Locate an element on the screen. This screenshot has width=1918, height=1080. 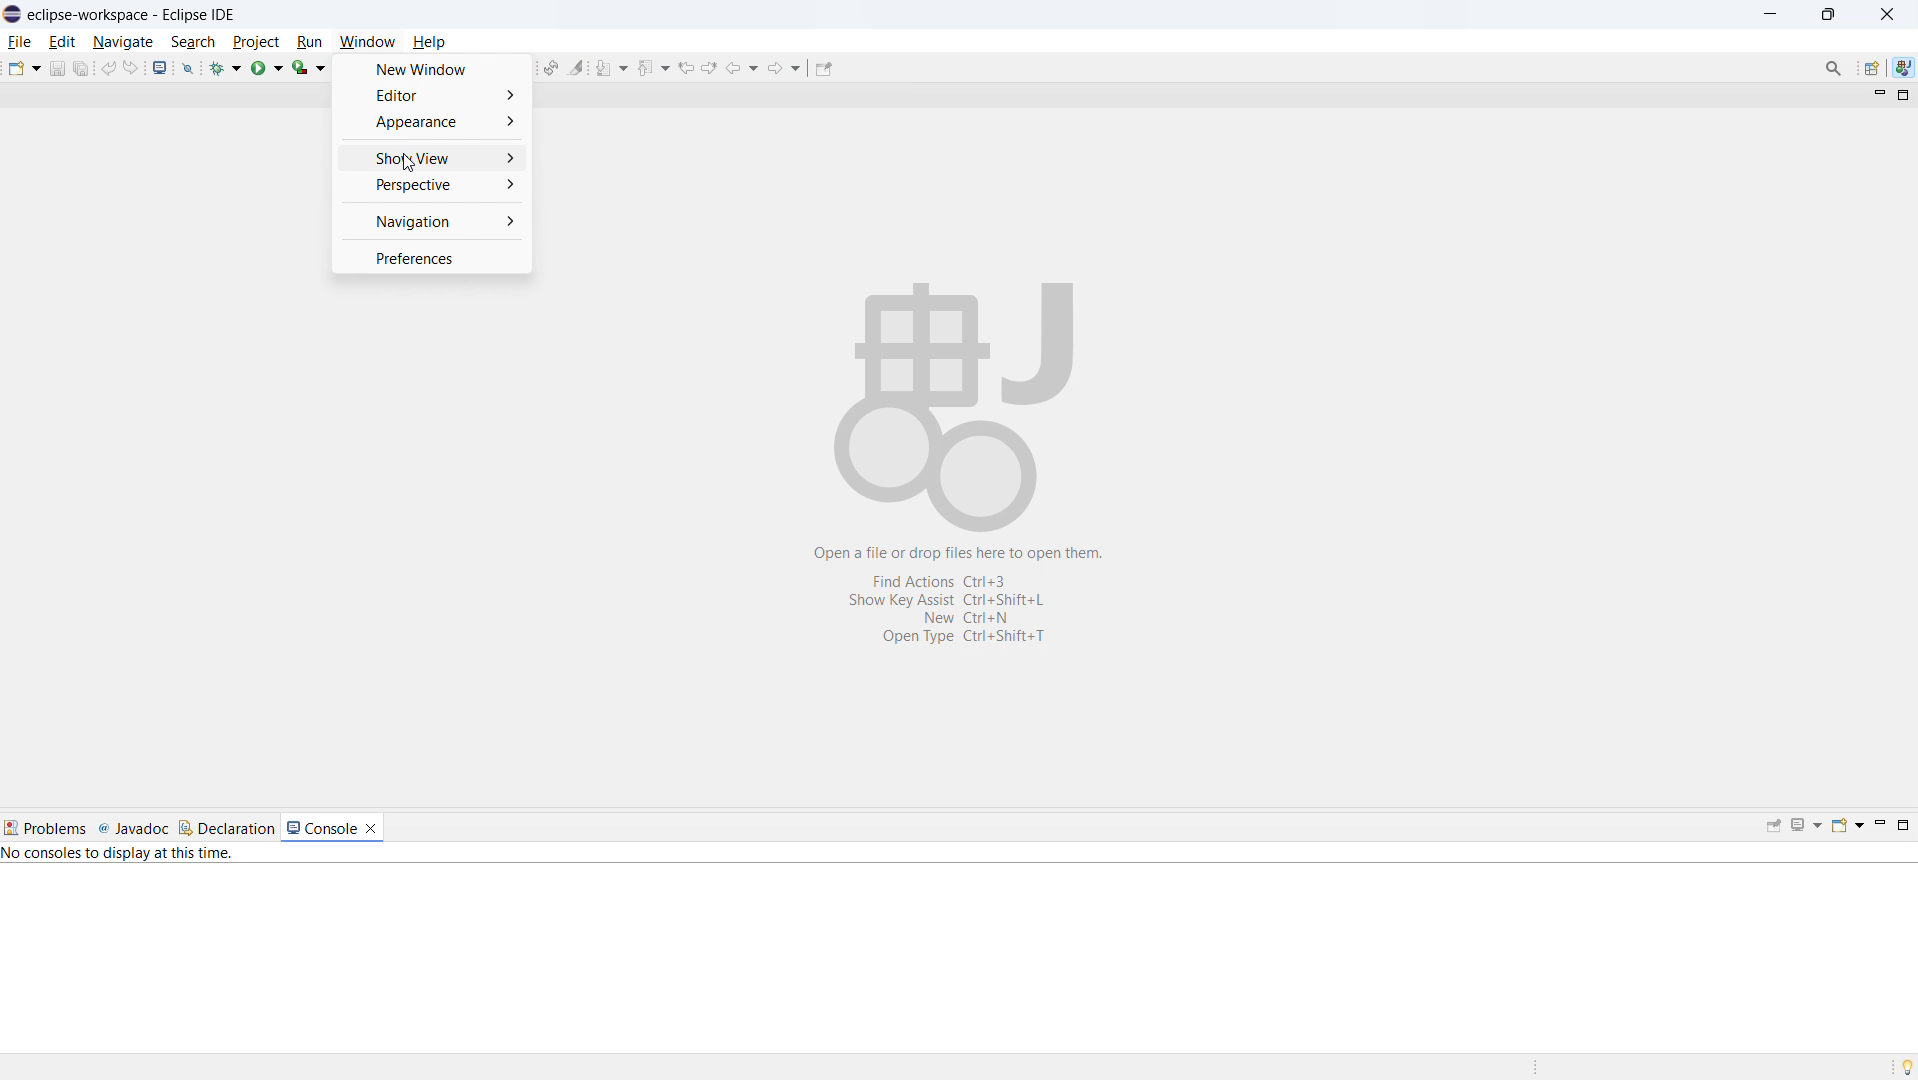
run is located at coordinates (310, 40).